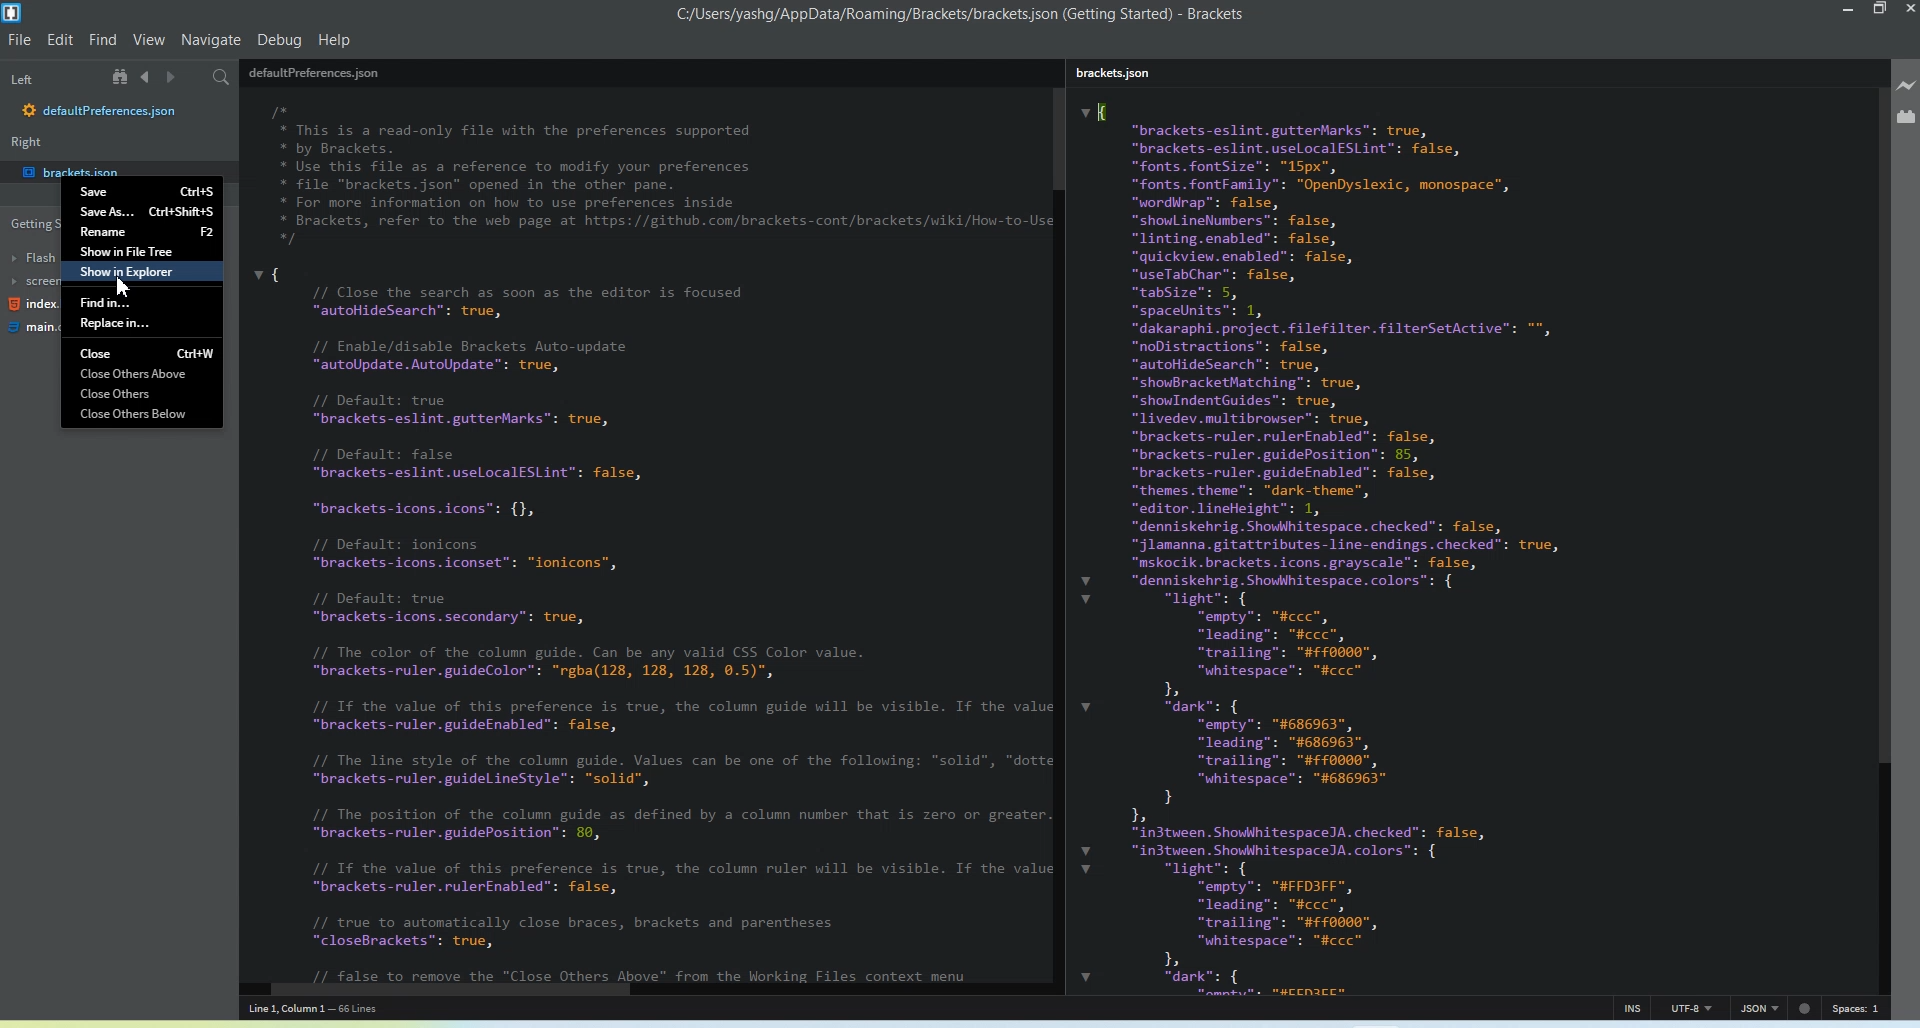 The image size is (1920, 1028). What do you see at coordinates (334, 39) in the screenshot?
I see `Help` at bounding box center [334, 39].